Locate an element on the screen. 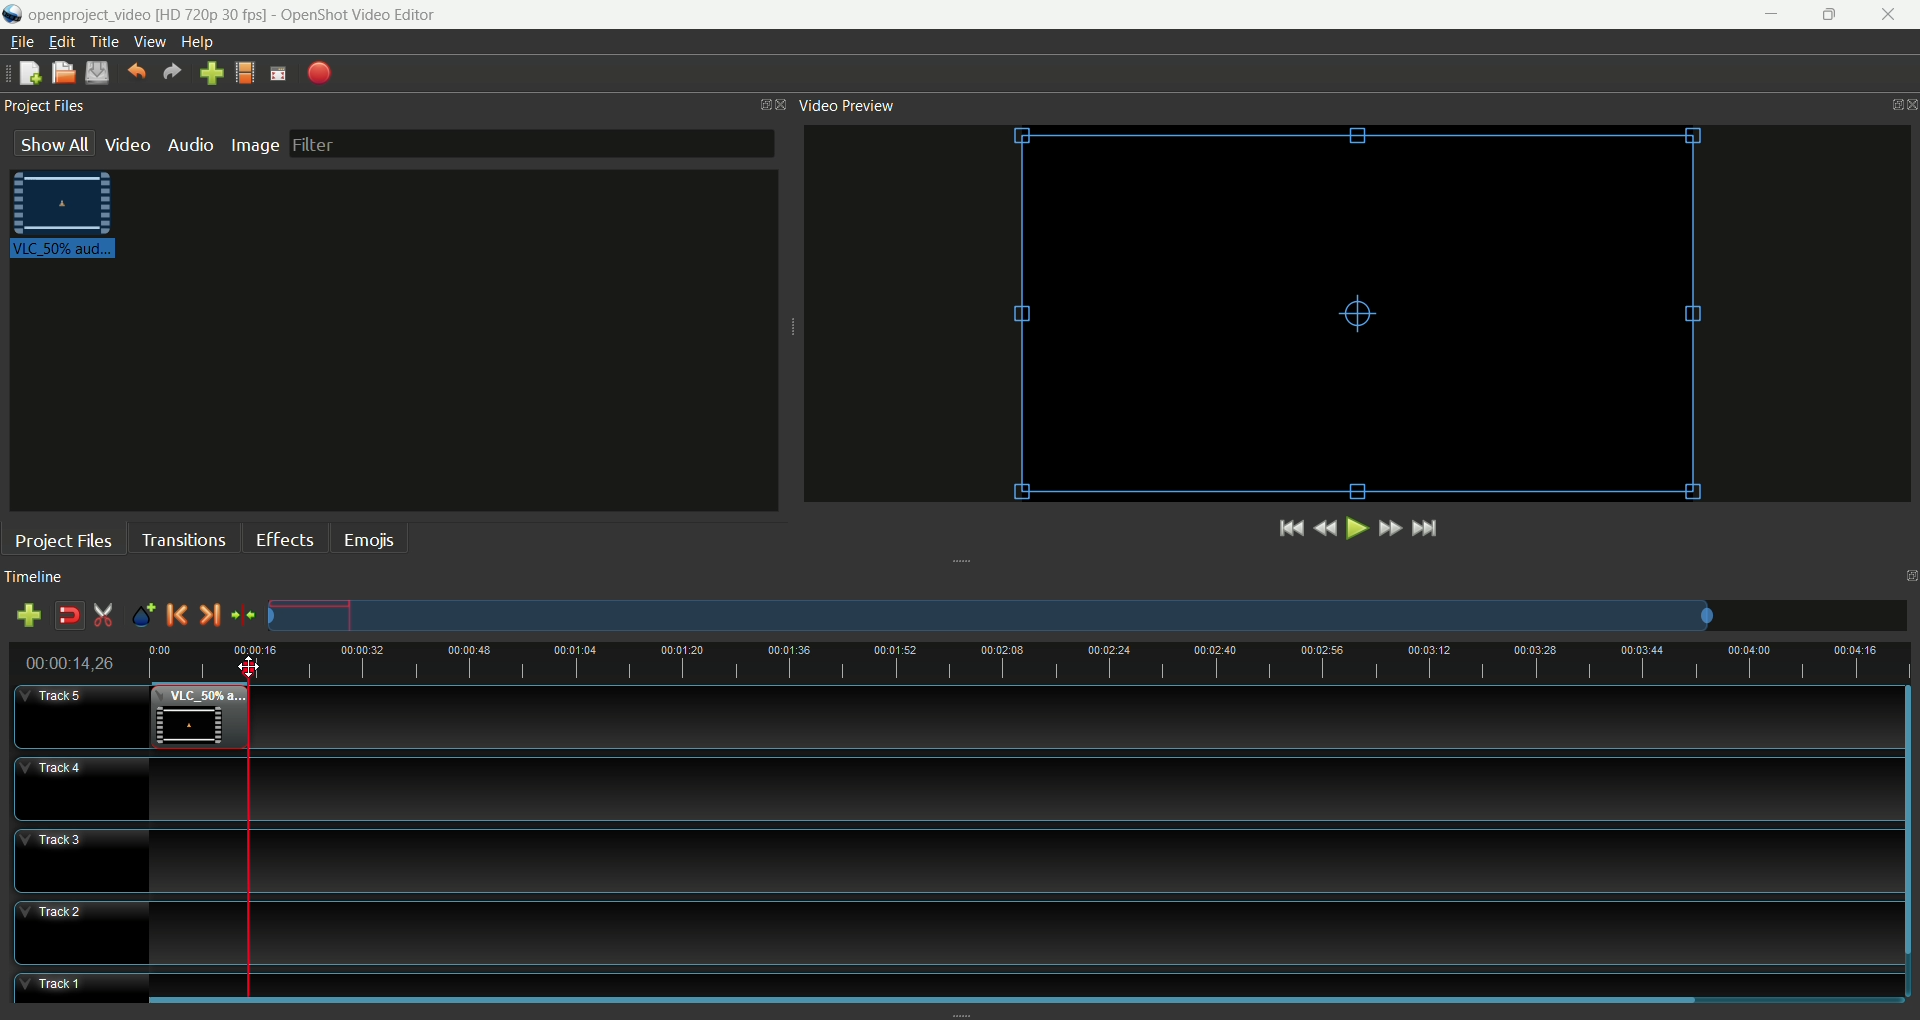 This screenshot has width=1920, height=1020. rewind is located at coordinates (1325, 530).